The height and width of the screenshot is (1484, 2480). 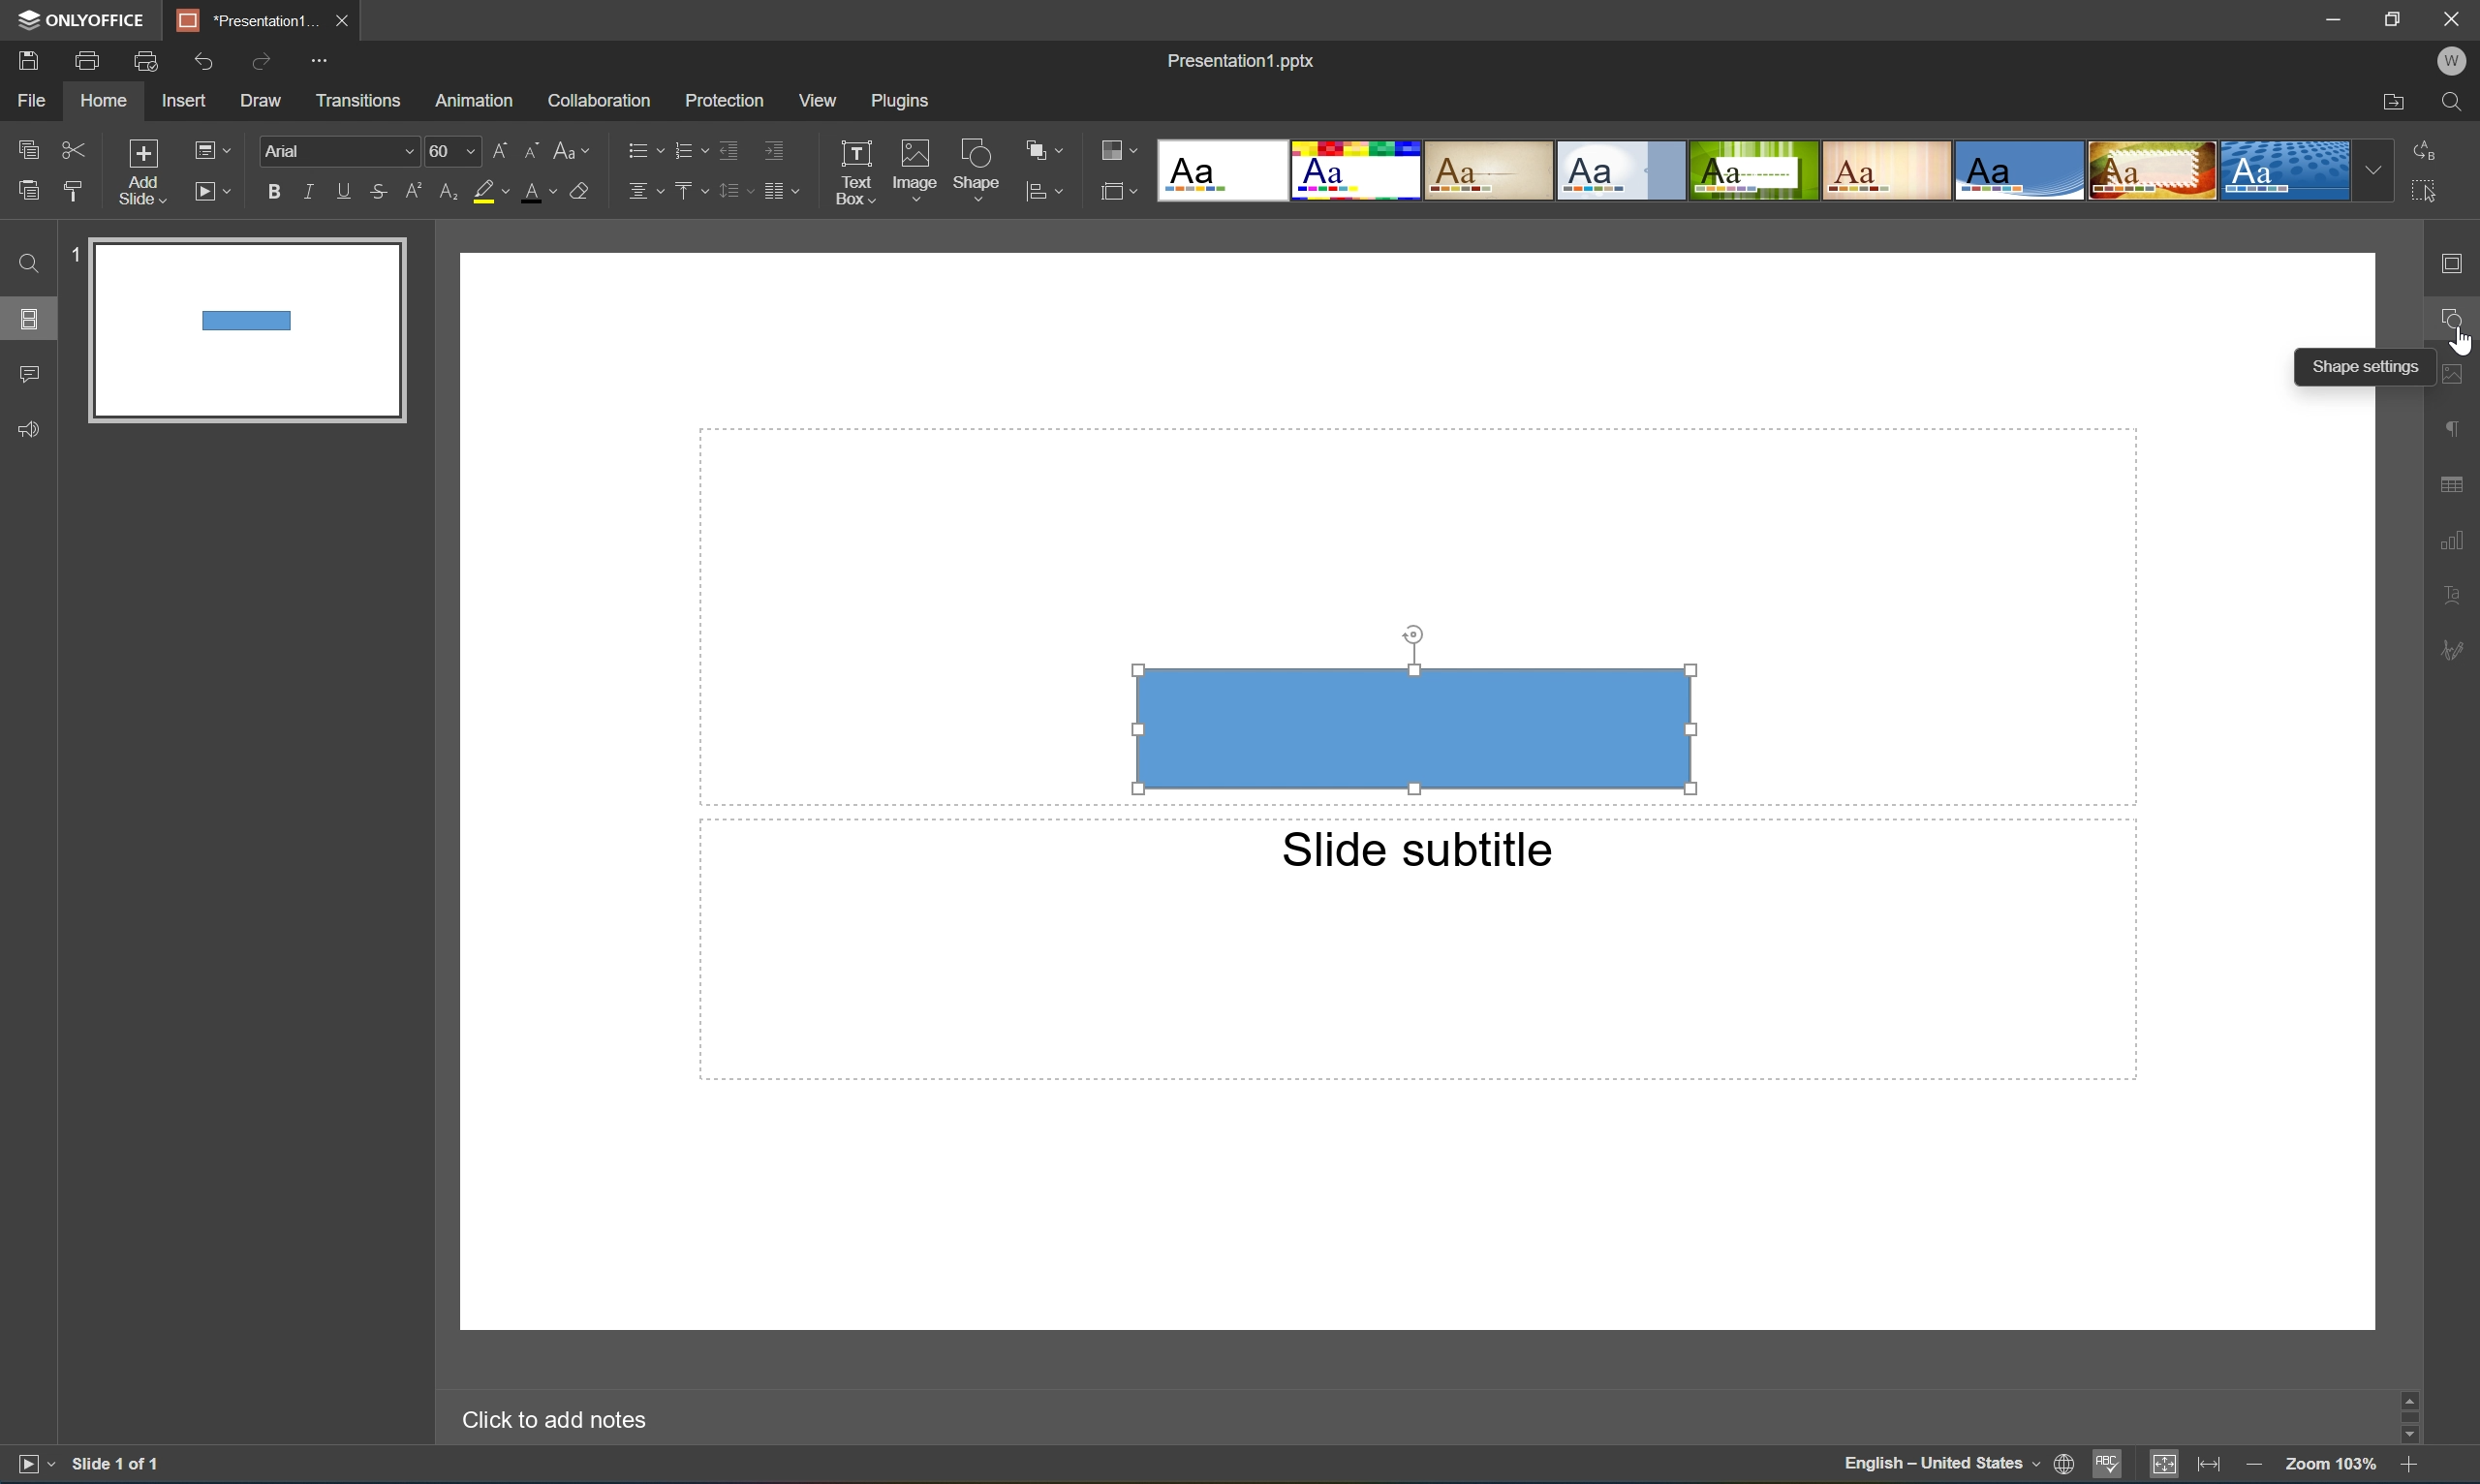 What do you see at coordinates (857, 172) in the screenshot?
I see `Text box` at bounding box center [857, 172].